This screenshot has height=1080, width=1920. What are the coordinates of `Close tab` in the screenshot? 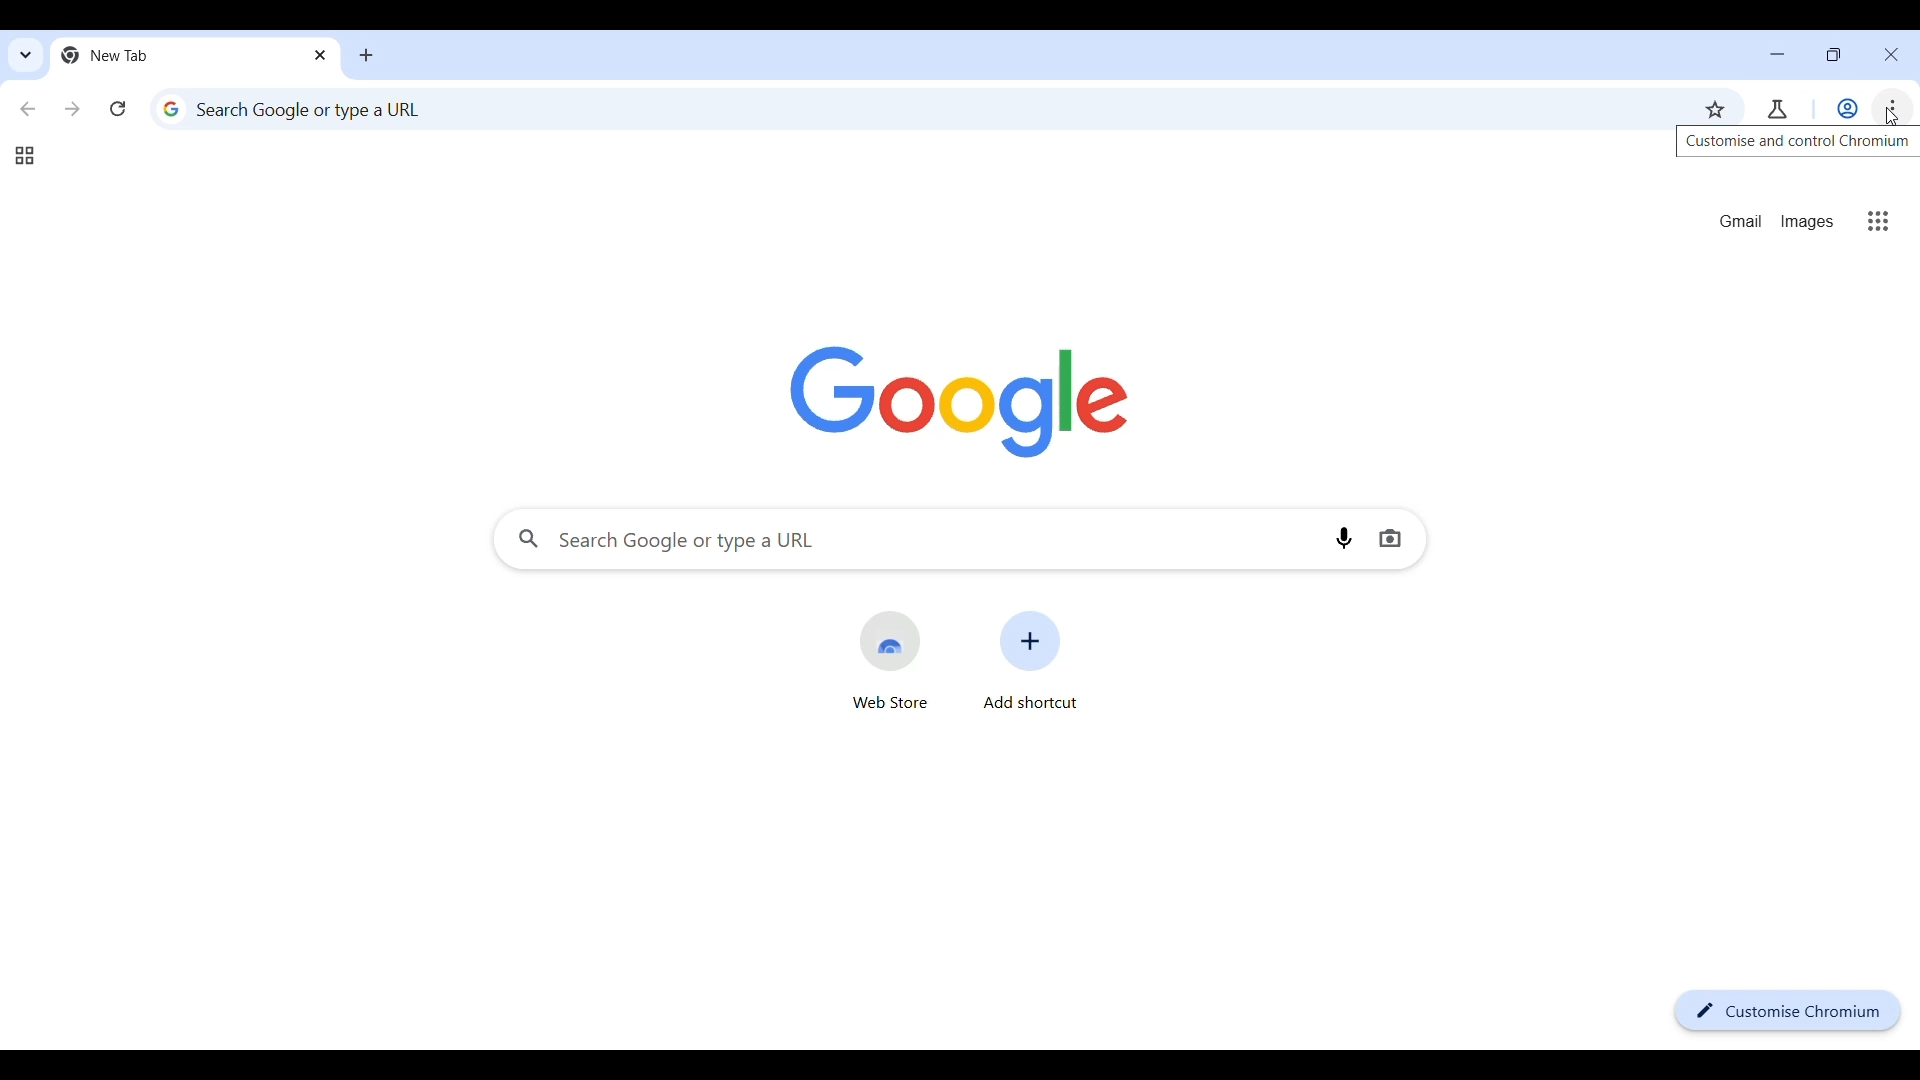 It's located at (321, 53).